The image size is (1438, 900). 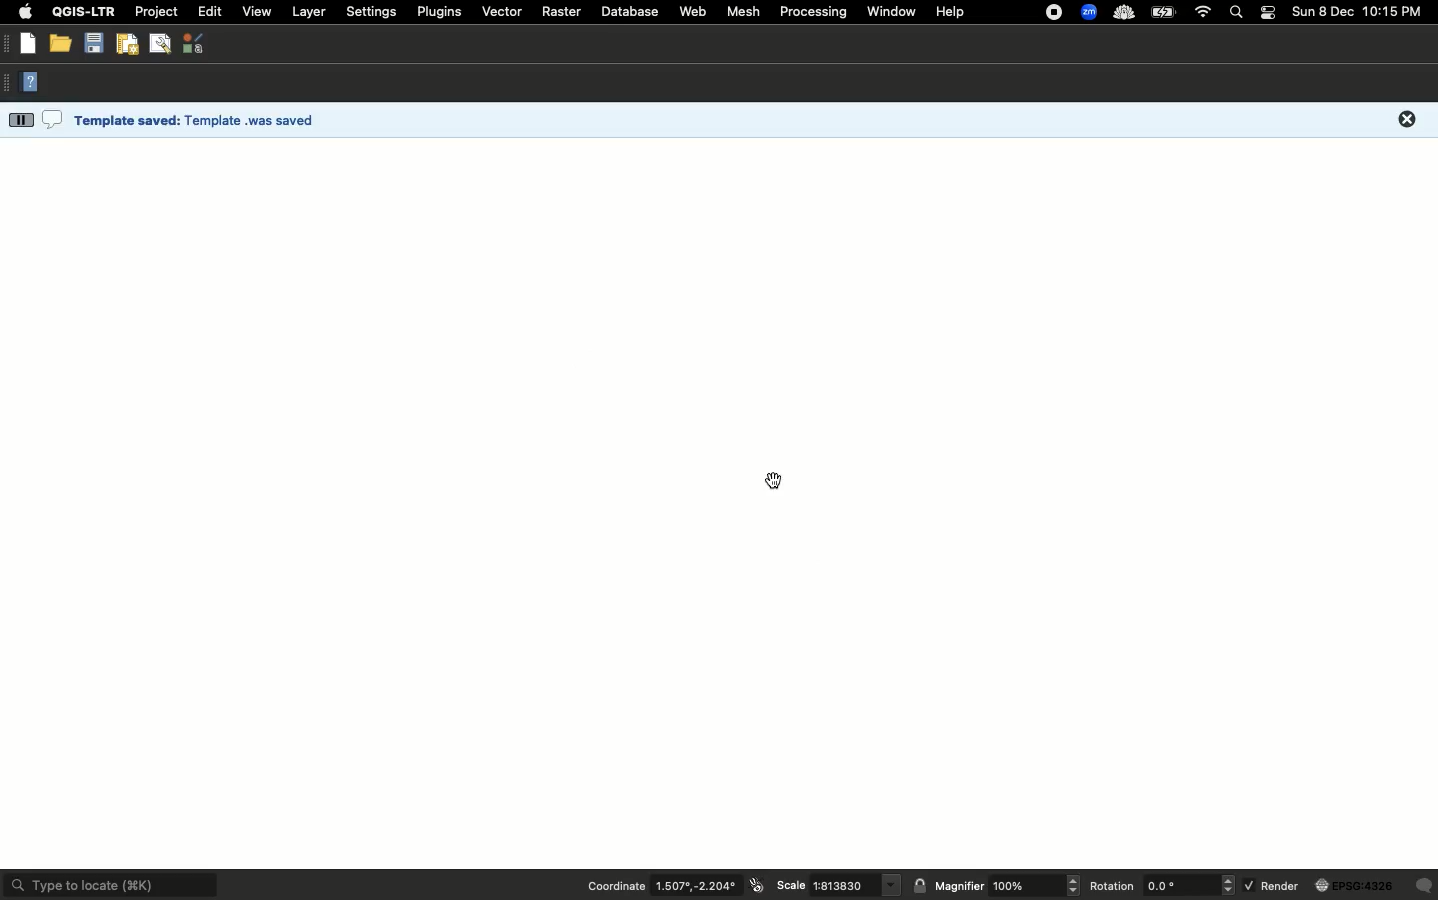 I want to click on Coordination, so click(x=616, y=886).